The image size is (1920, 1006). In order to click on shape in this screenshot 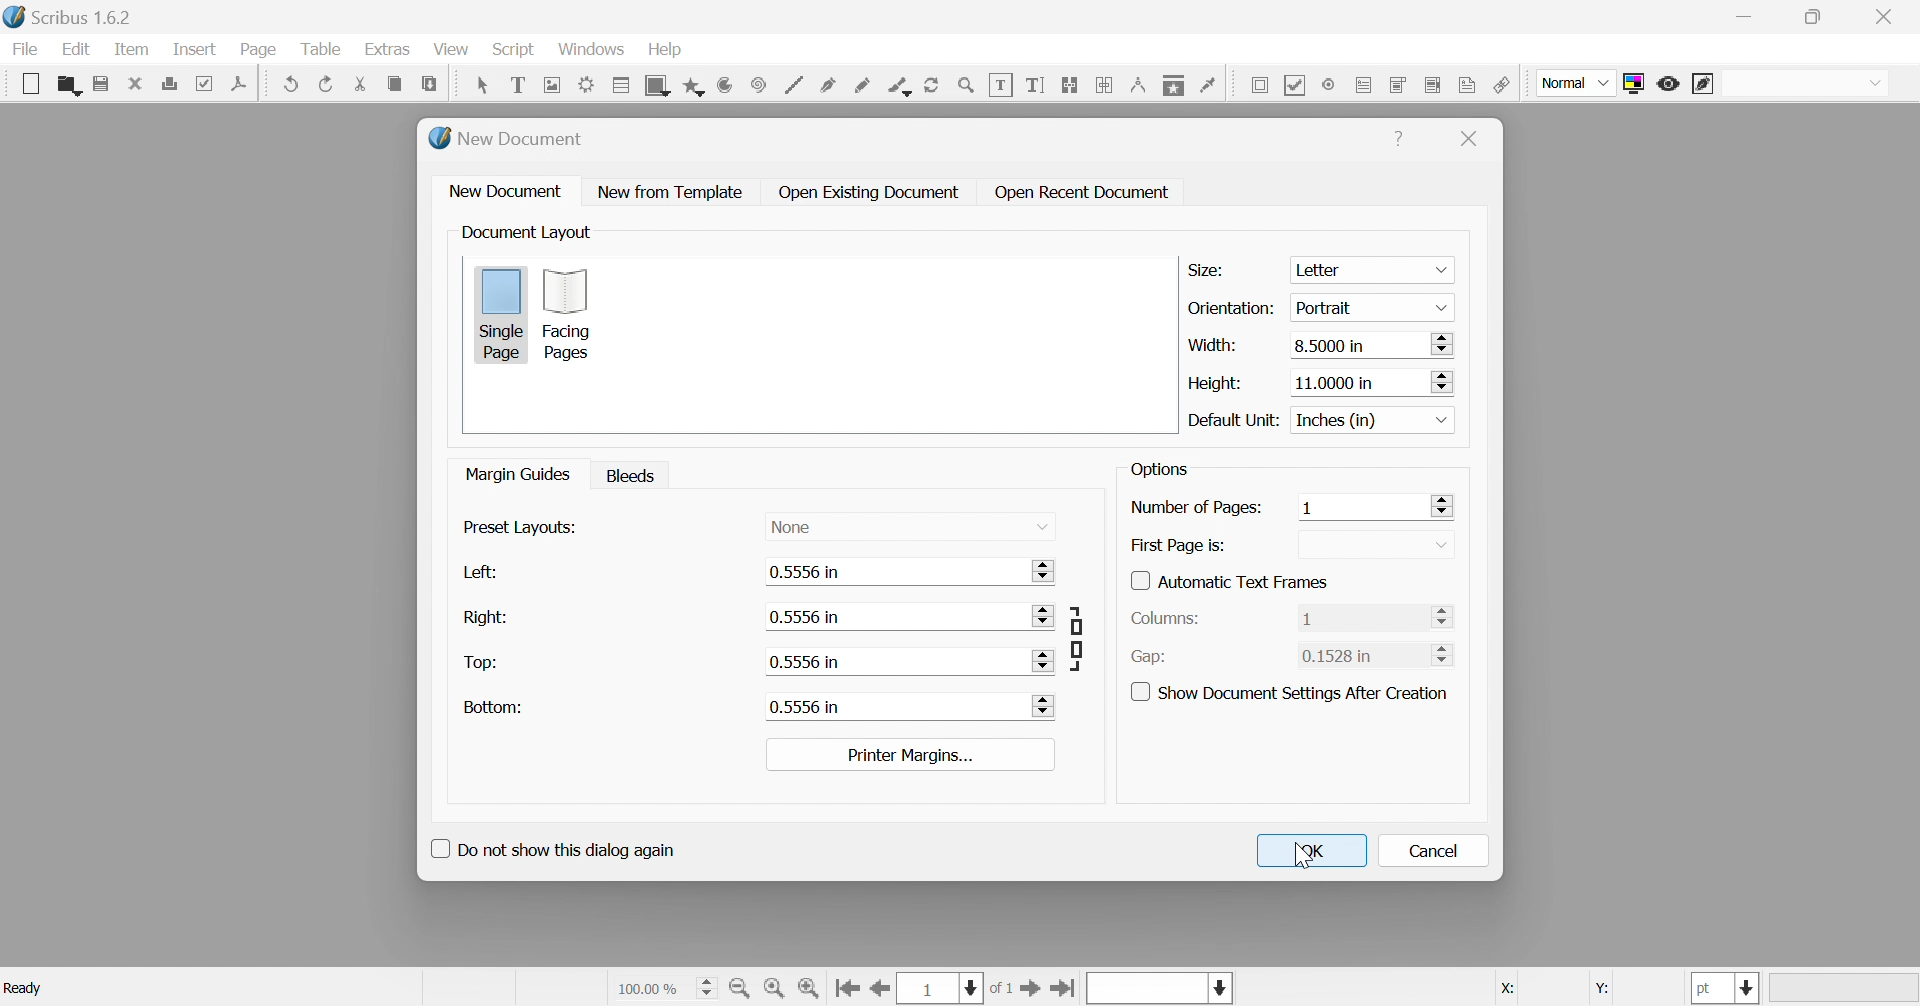, I will do `click(659, 84)`.